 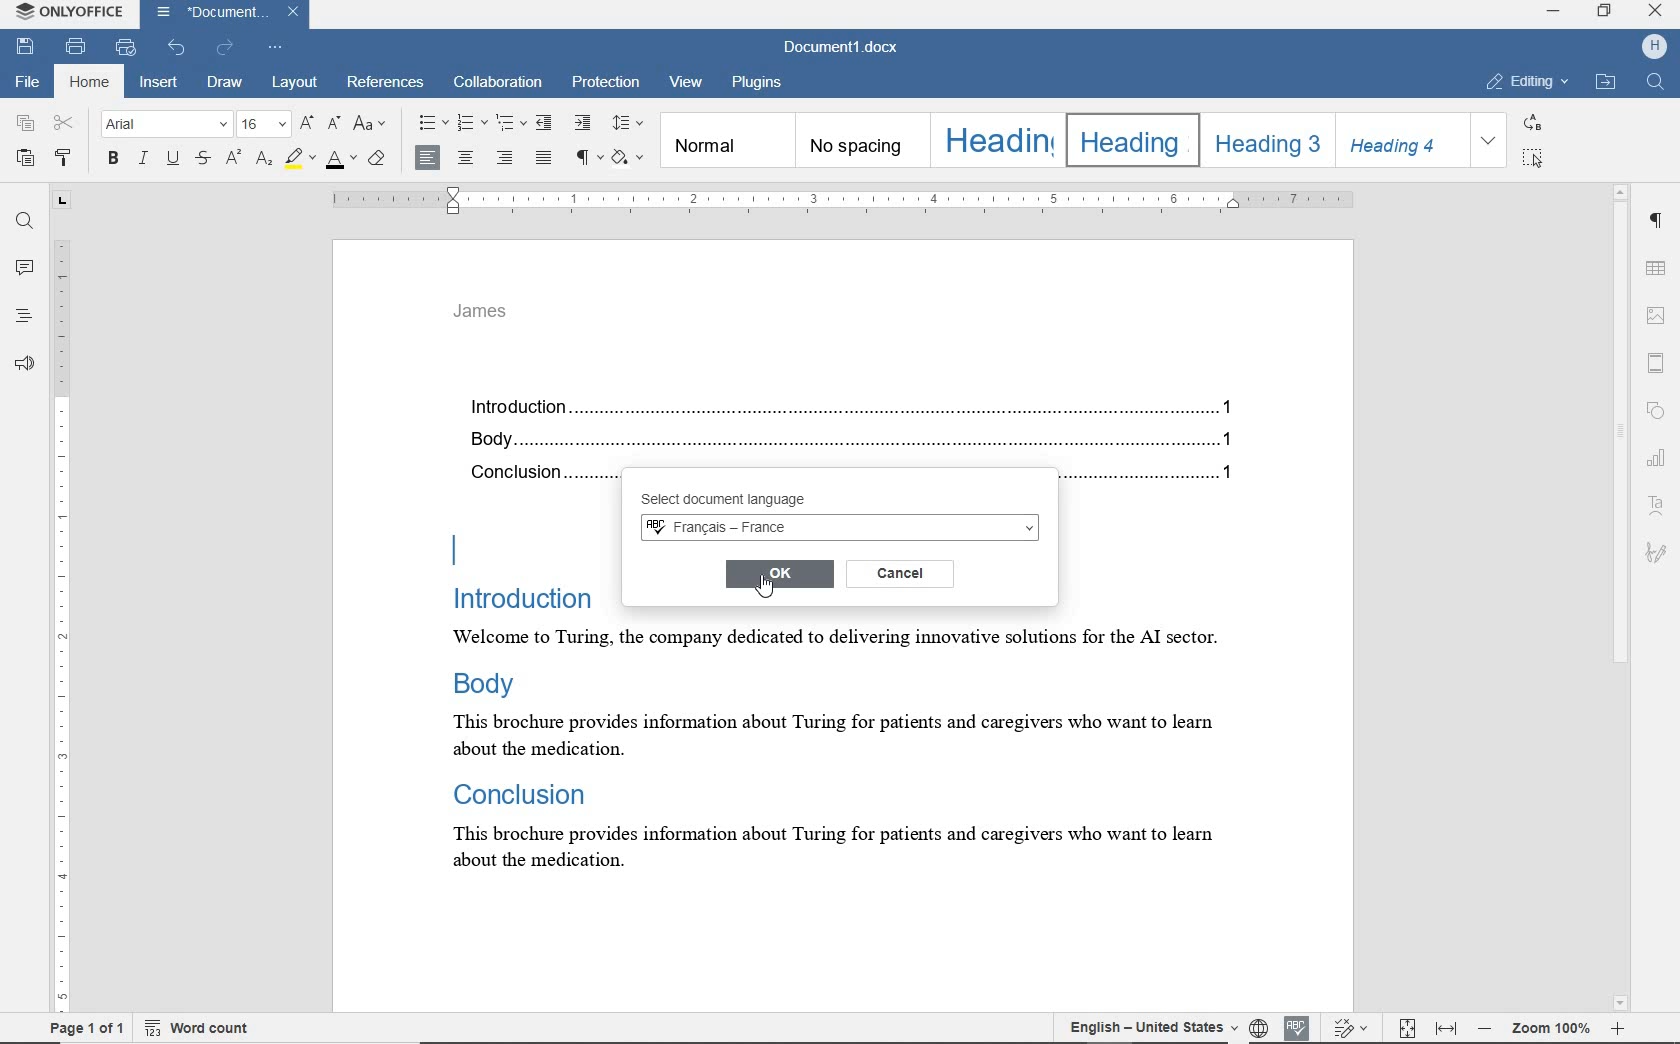 I want to click on numbering, so click(x=473, y=123).